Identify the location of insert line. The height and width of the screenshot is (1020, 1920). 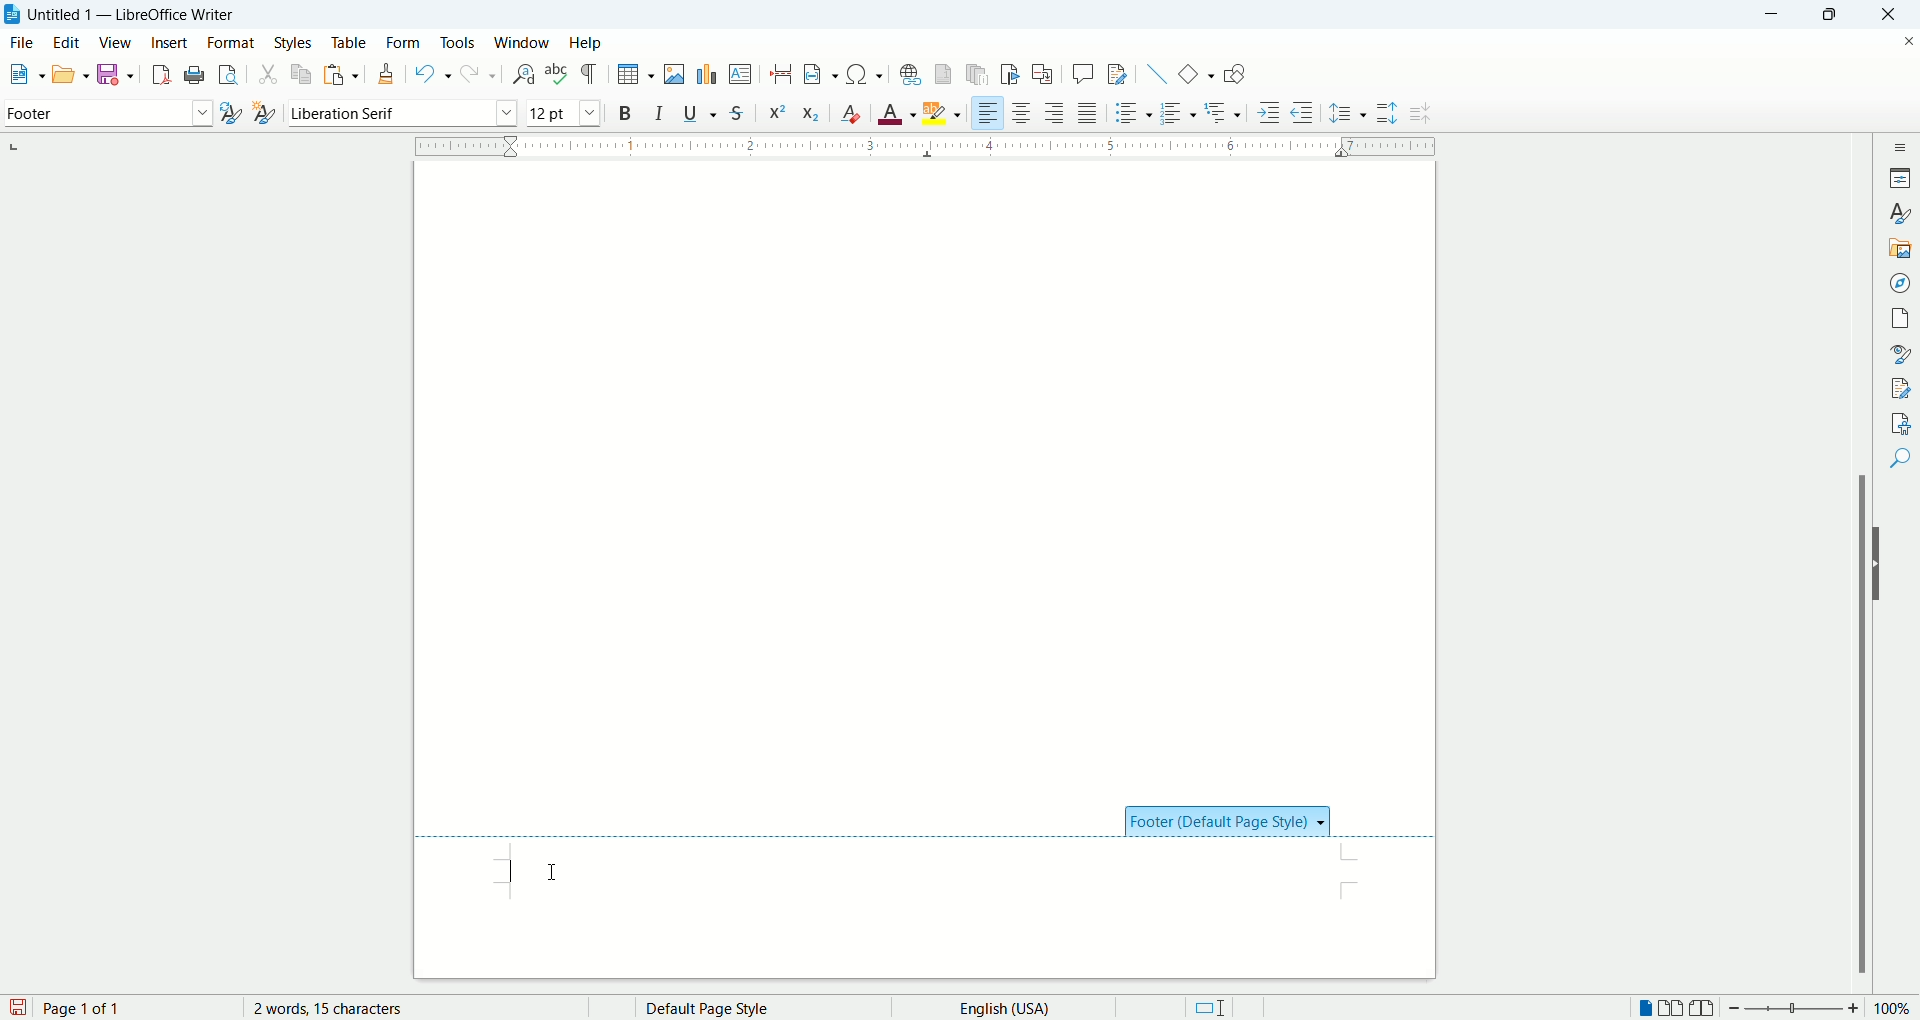
(1154, 73).